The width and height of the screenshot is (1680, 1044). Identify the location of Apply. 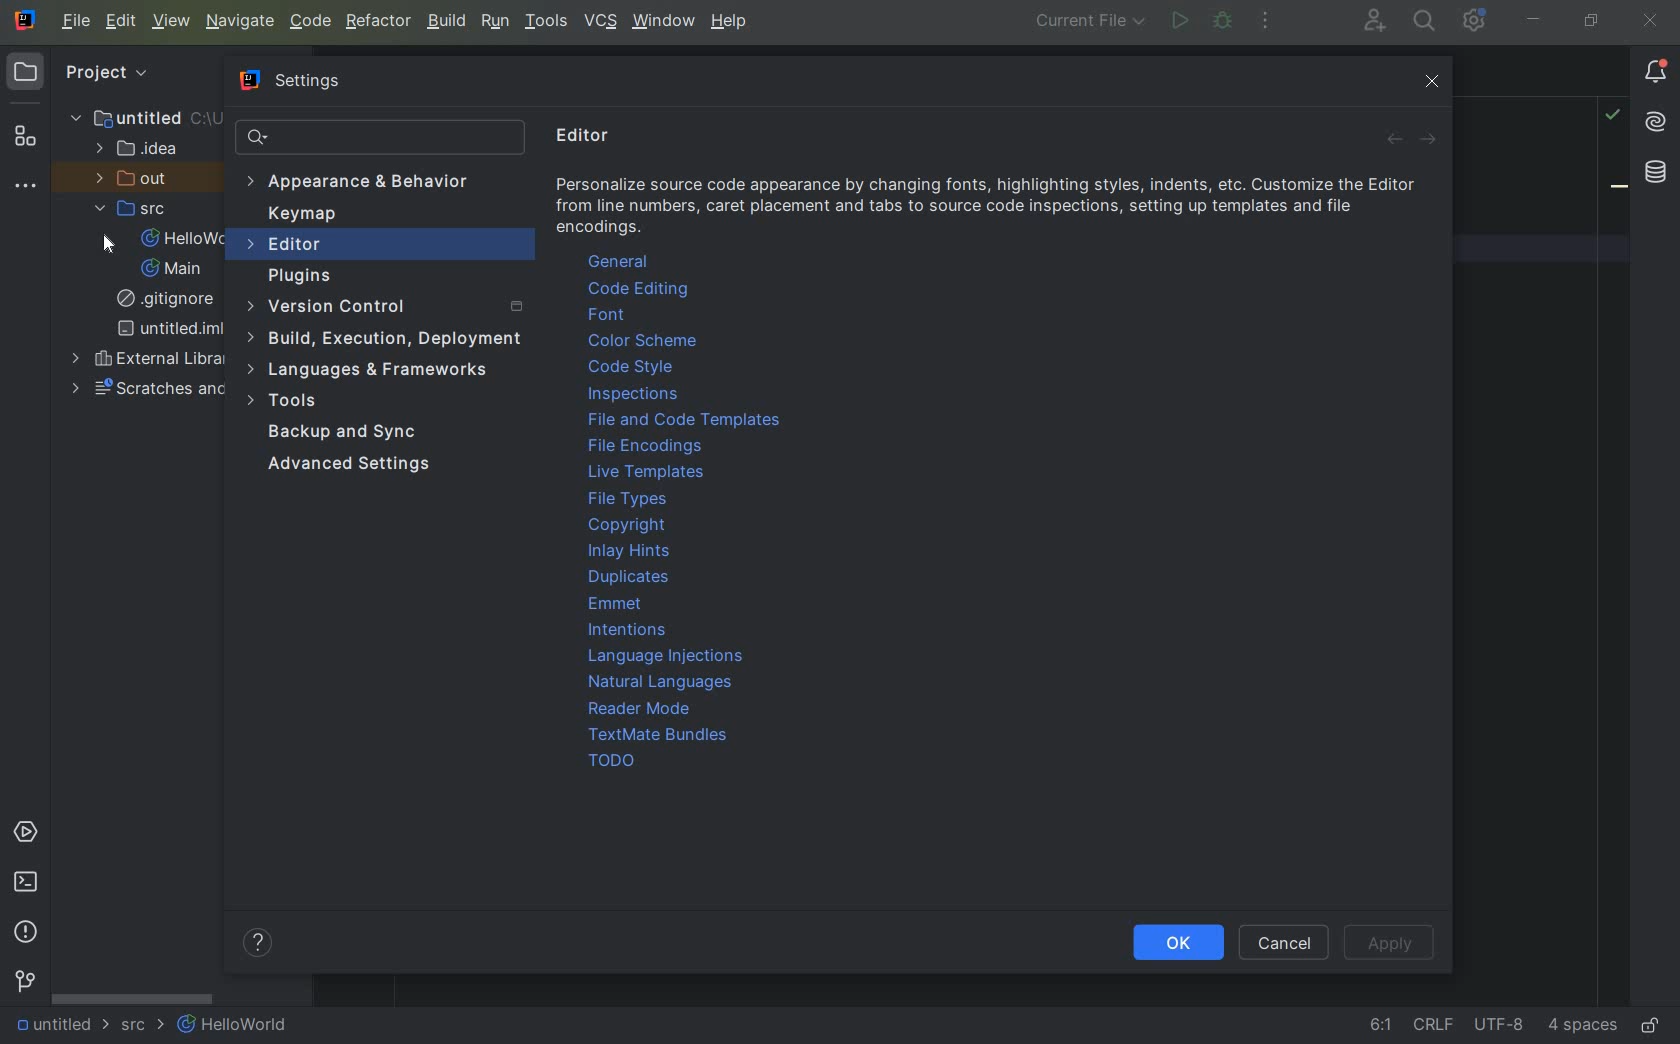
(1395, 941).